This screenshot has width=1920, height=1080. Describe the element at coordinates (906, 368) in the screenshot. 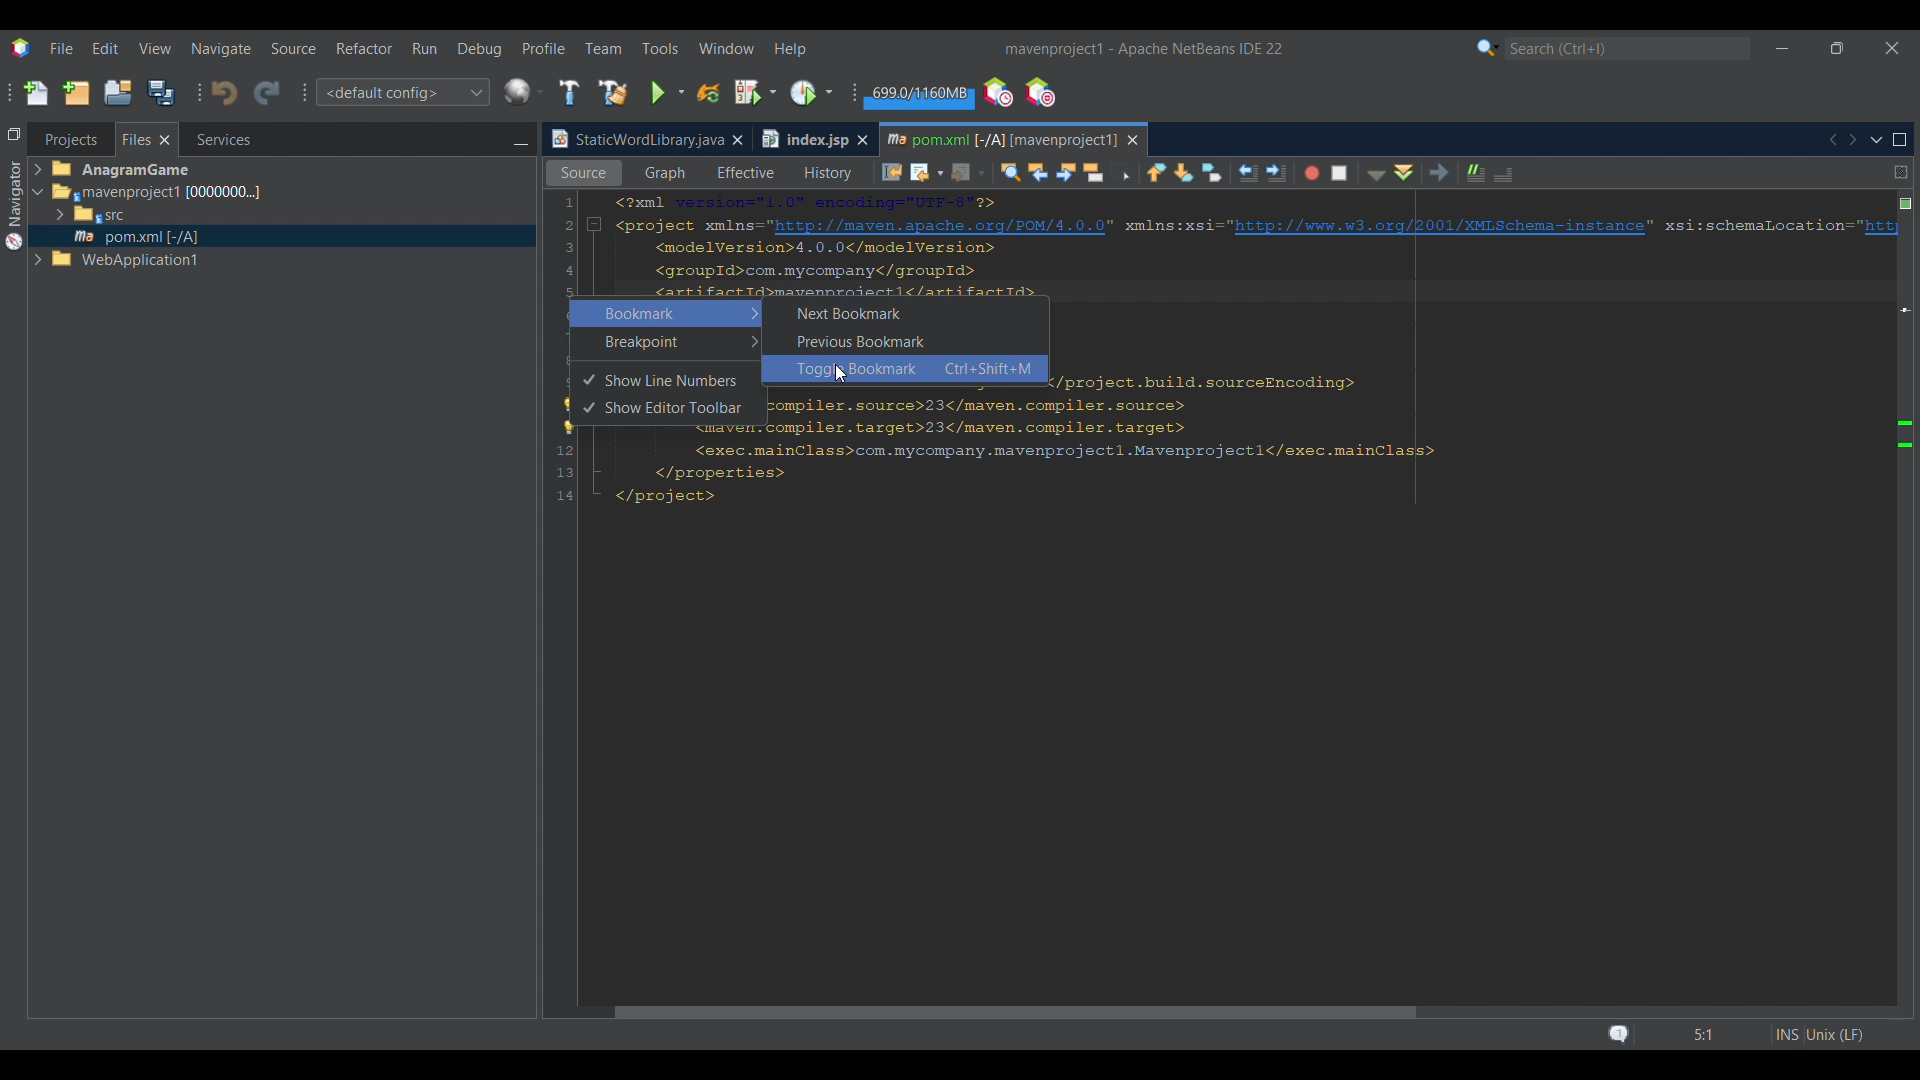

I see `Toggle Bookmark highlighted by cursor` at that location.